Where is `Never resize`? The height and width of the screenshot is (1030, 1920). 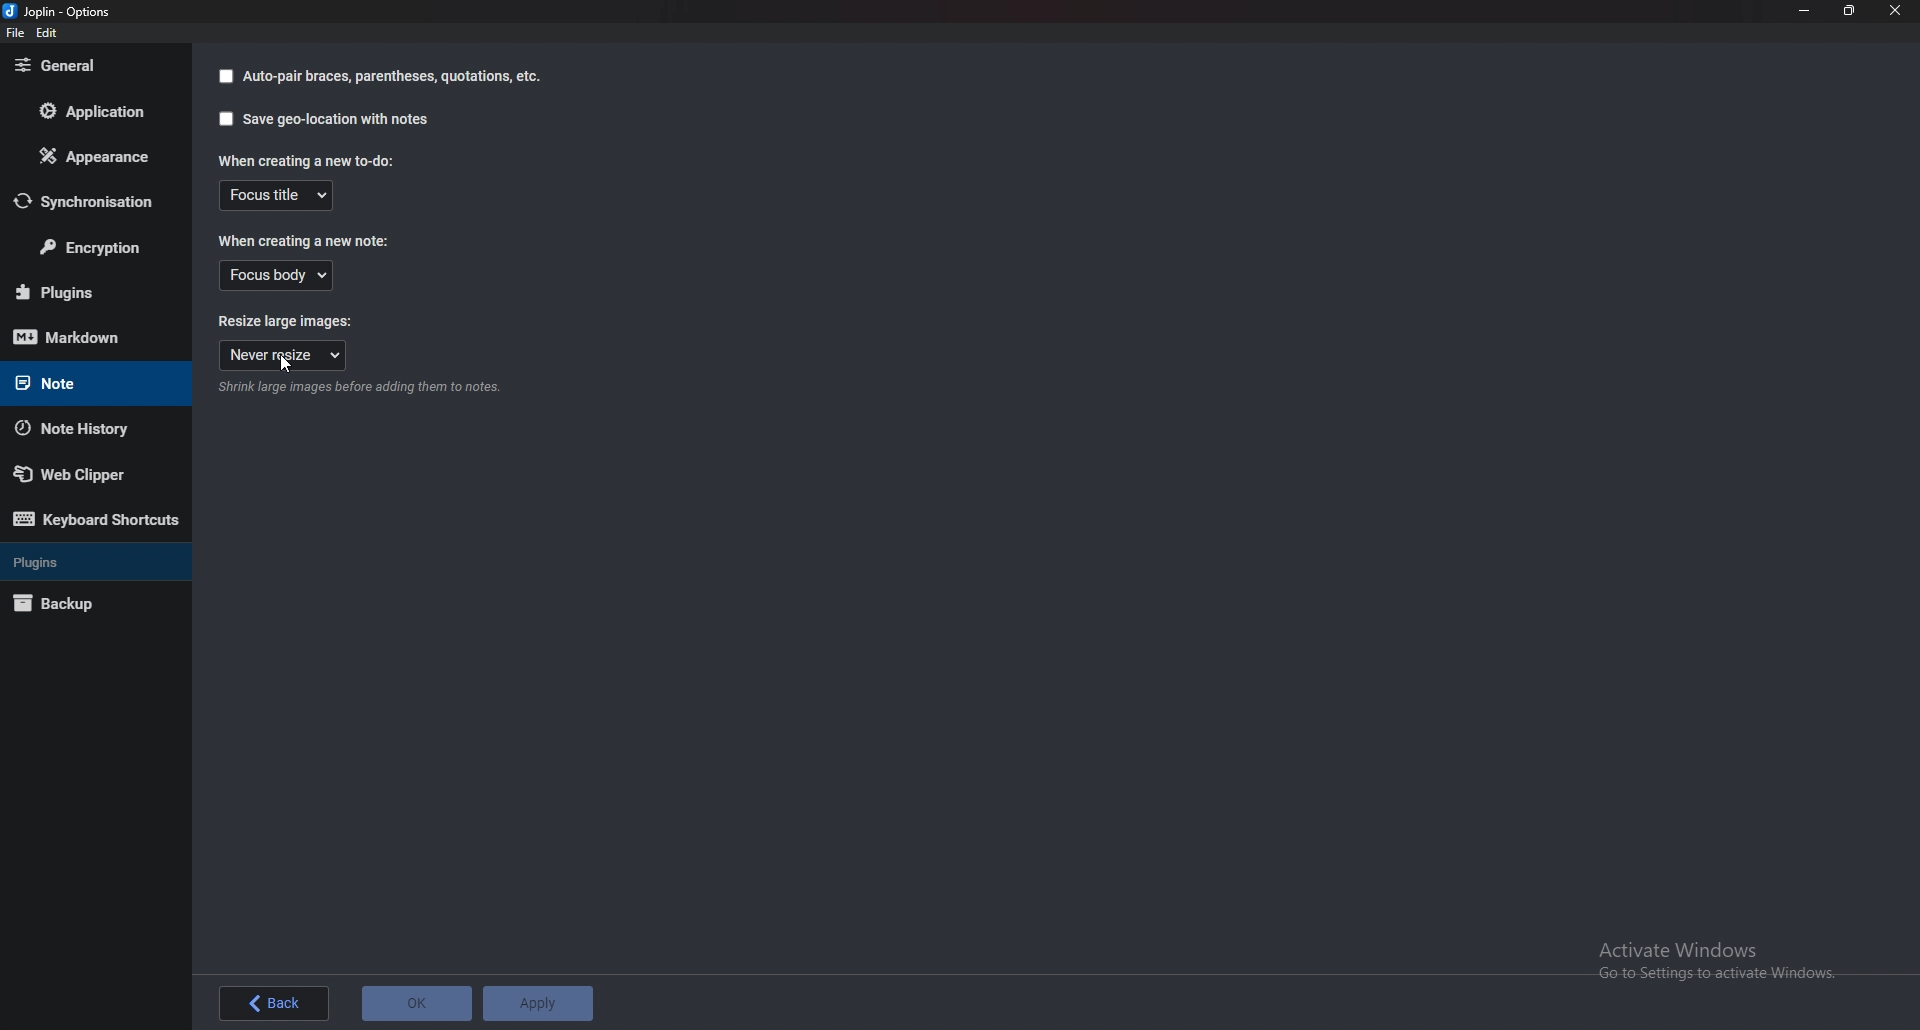 Never resize is located at coordinates (283, 355).